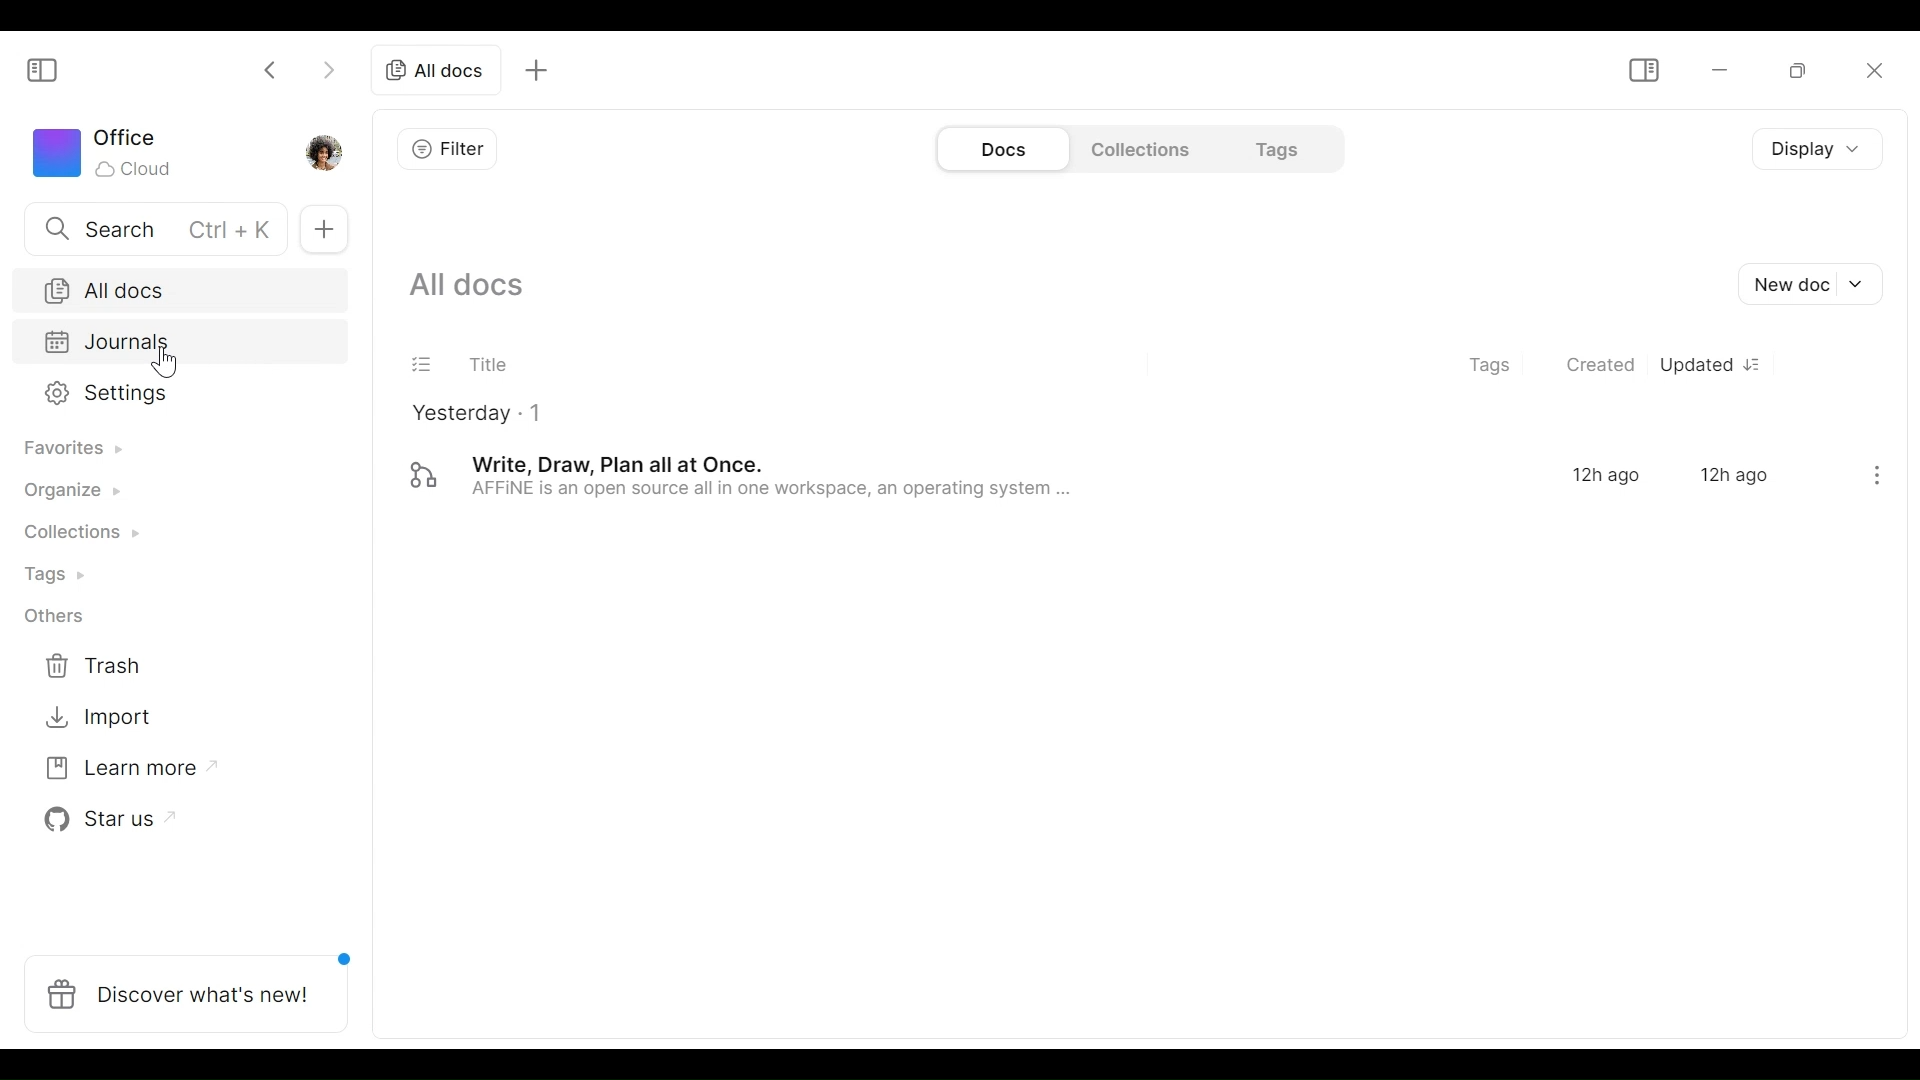 The image size is (1920, 1080). Describe the element at coordinates (101, 715) in the screenshot. I see `Import` at that location.